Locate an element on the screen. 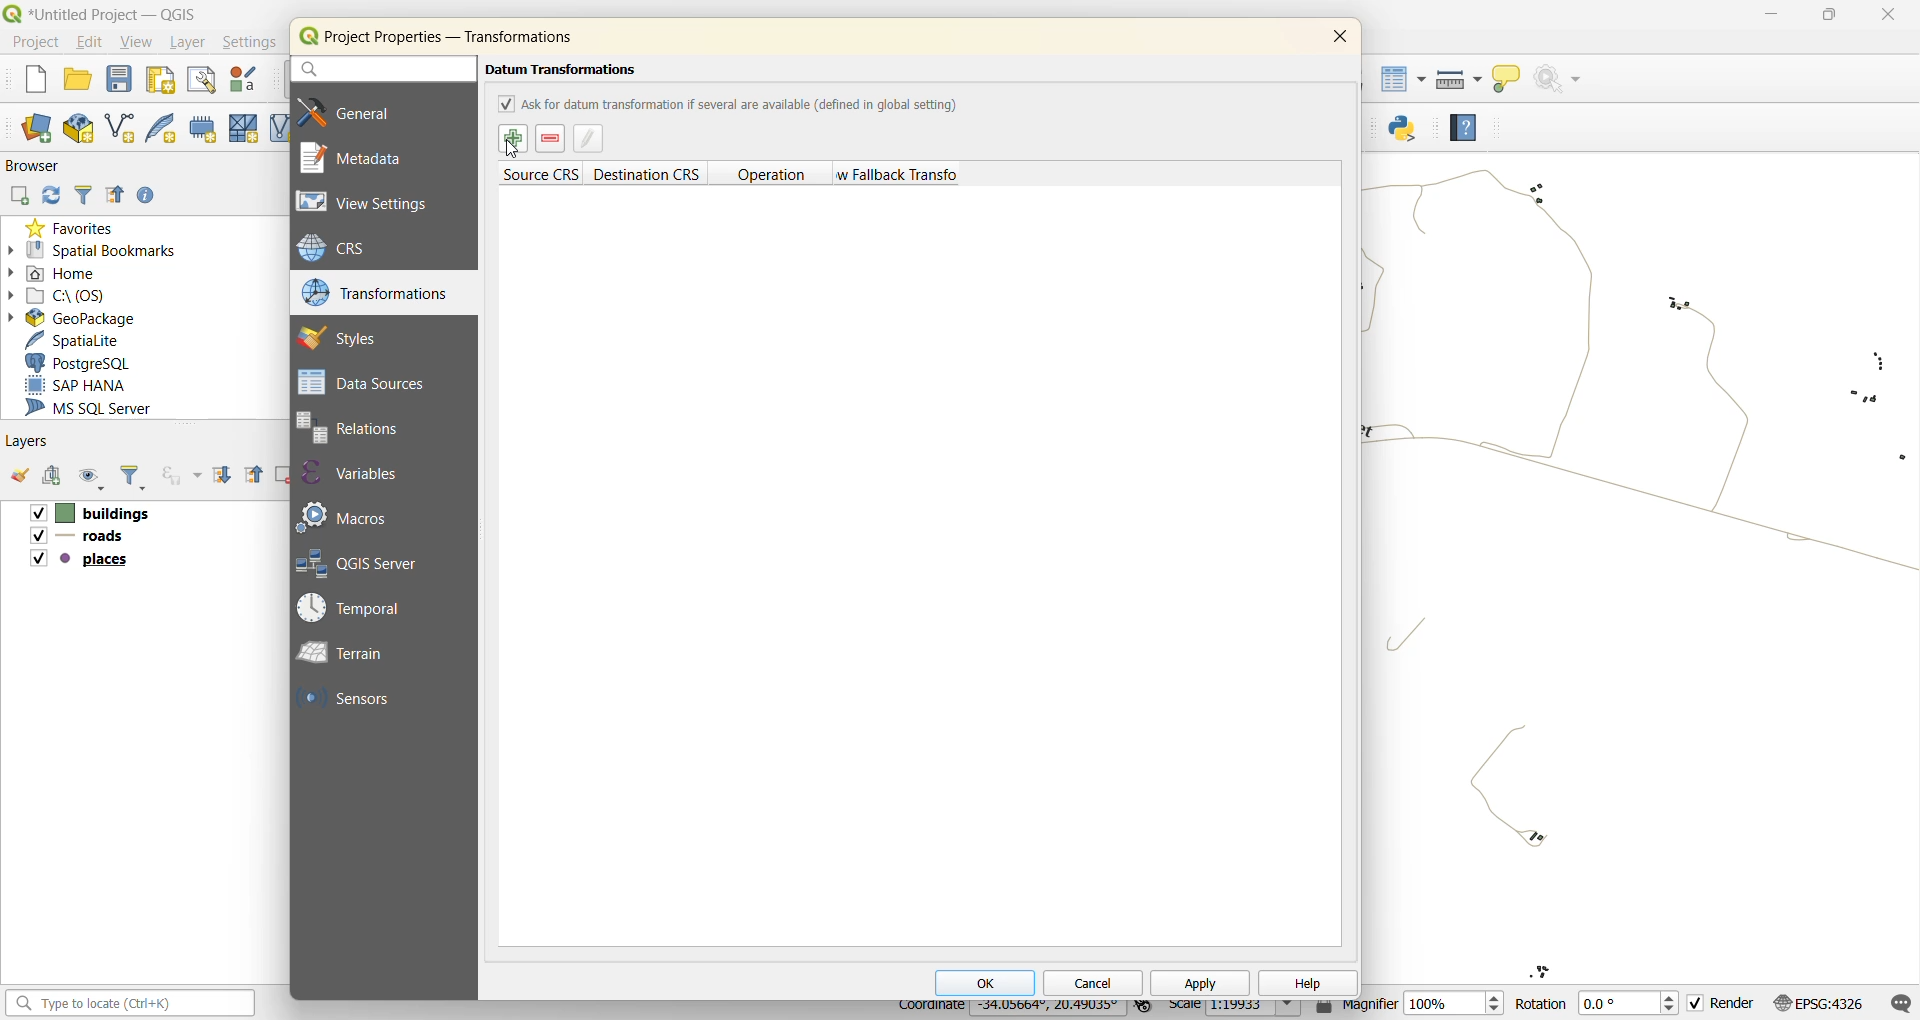 The image size is (1920, 1020). no action is located at coordinates (1564, 79).